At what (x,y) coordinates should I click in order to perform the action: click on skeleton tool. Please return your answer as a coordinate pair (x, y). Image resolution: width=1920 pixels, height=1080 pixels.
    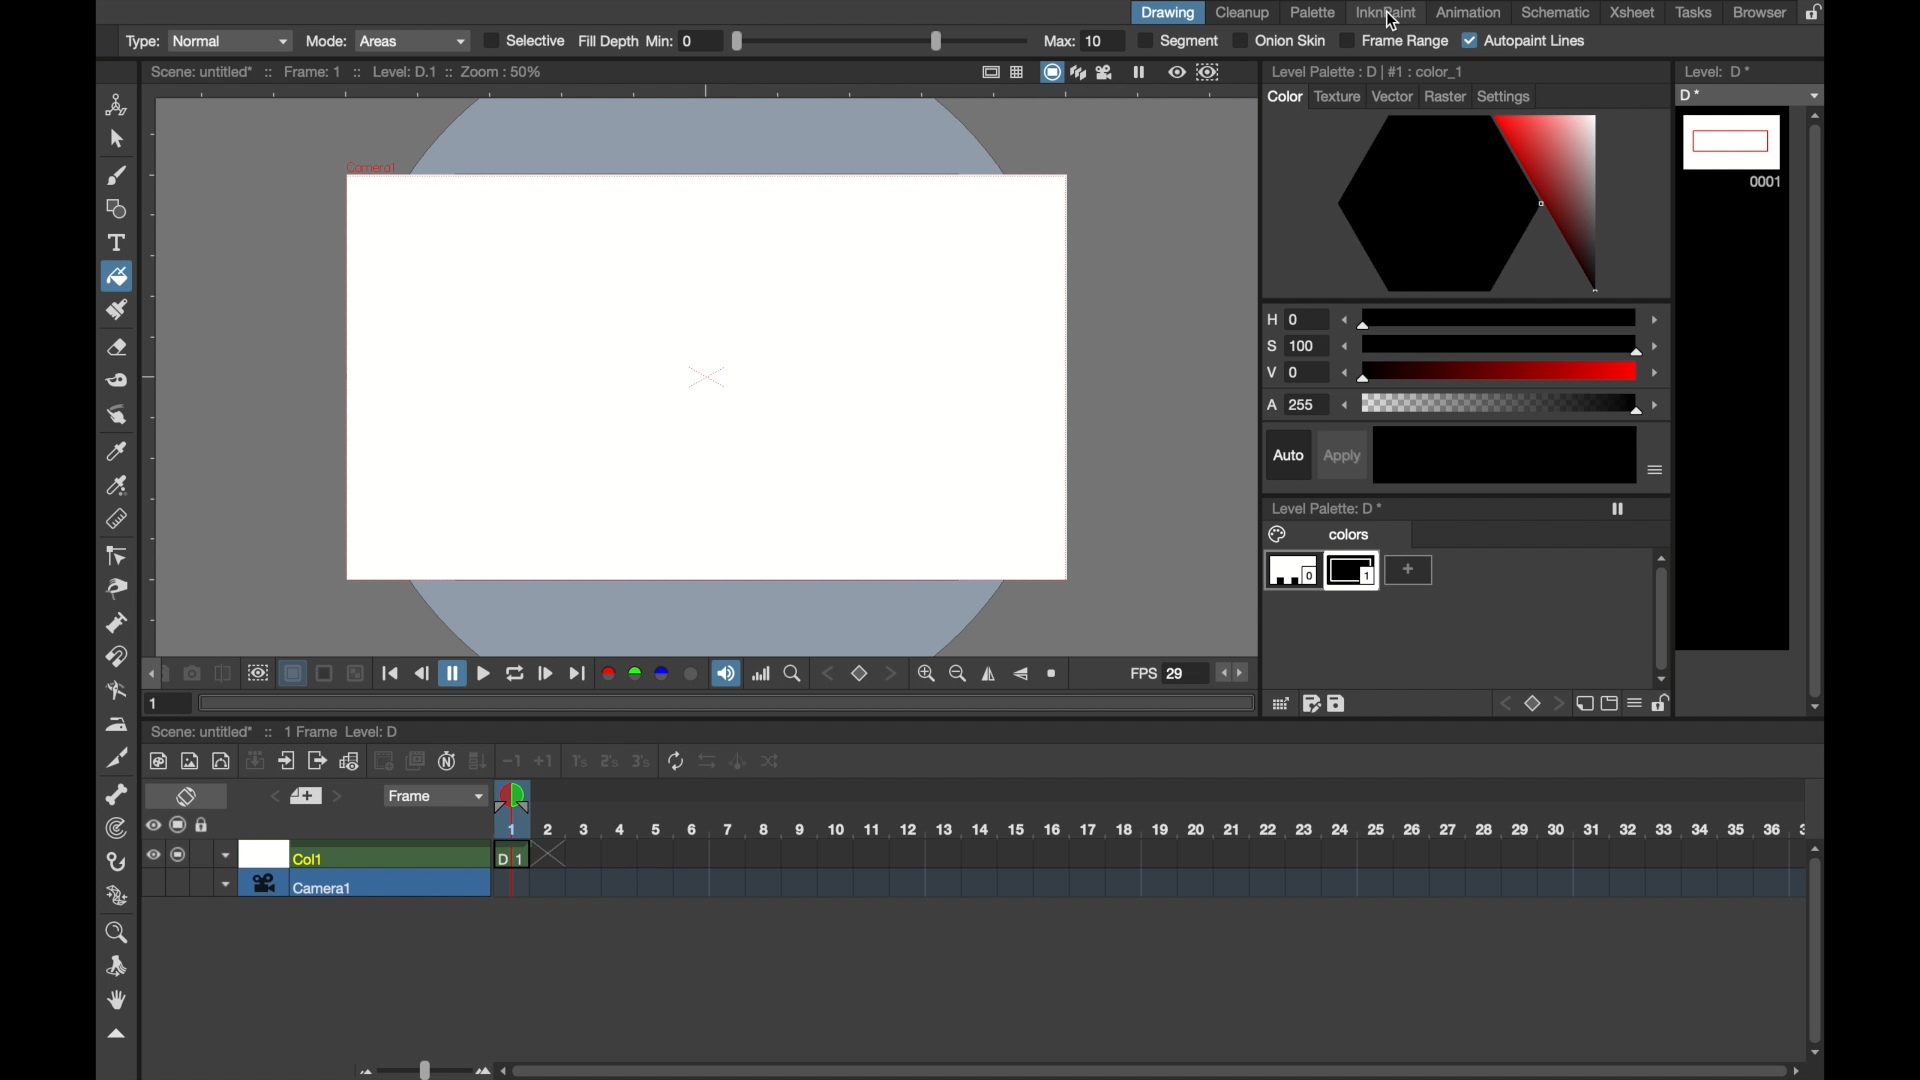
    Looking at the image, I should click on (118, 795).